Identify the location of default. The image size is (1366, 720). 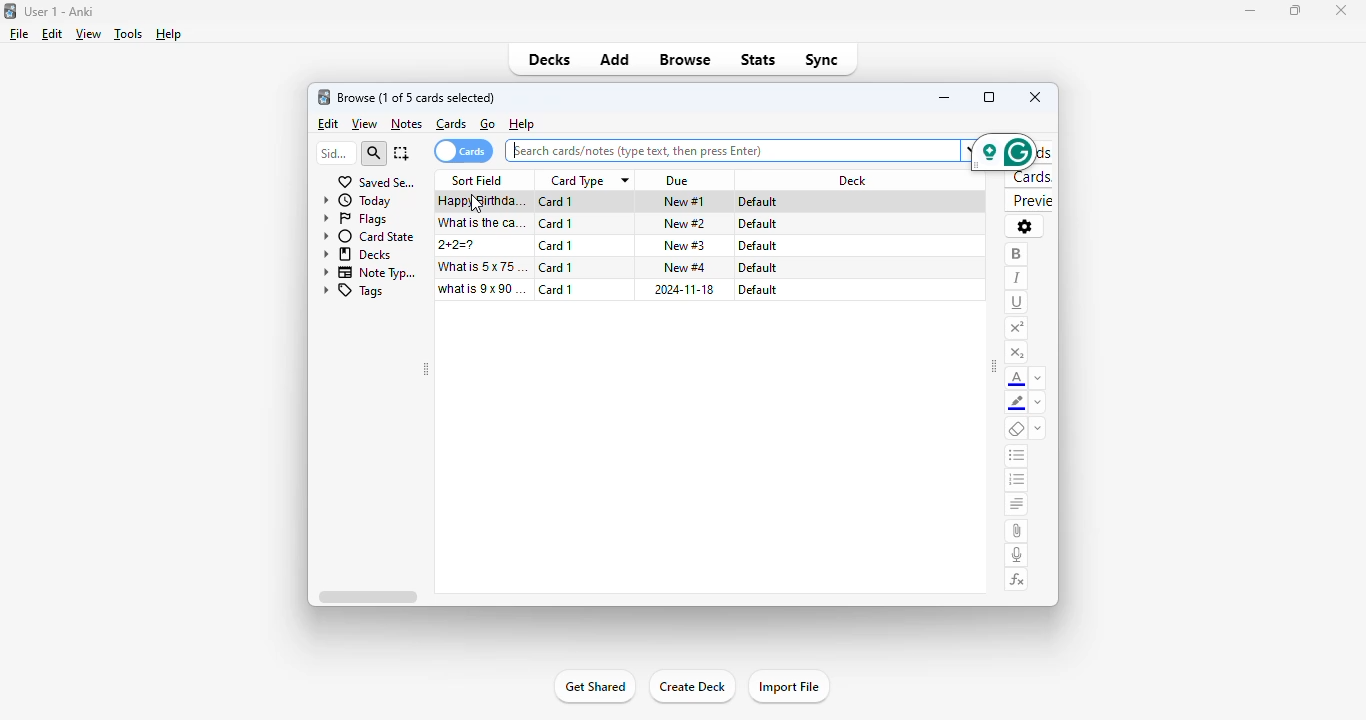
(757, 246).